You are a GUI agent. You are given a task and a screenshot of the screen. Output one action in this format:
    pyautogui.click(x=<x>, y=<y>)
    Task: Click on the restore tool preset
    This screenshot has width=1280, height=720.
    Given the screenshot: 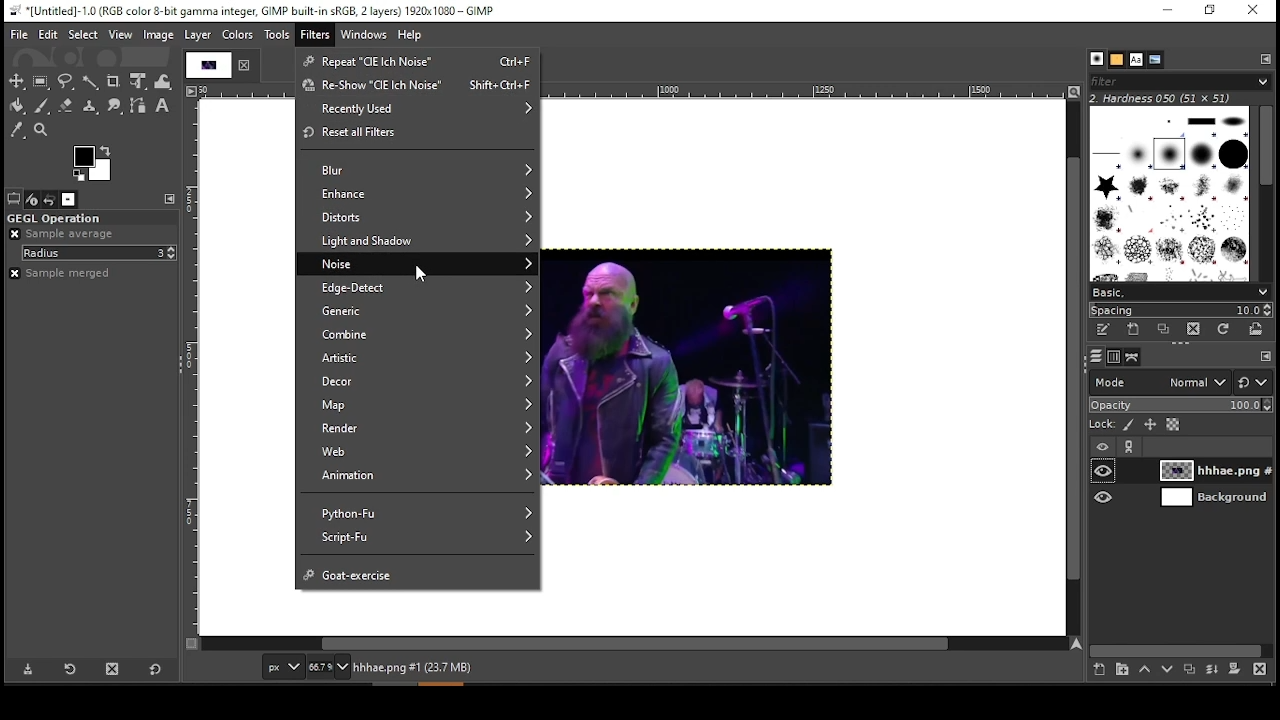 What is the action you would take?
    pyautogui.click(x=68, y=668)
    